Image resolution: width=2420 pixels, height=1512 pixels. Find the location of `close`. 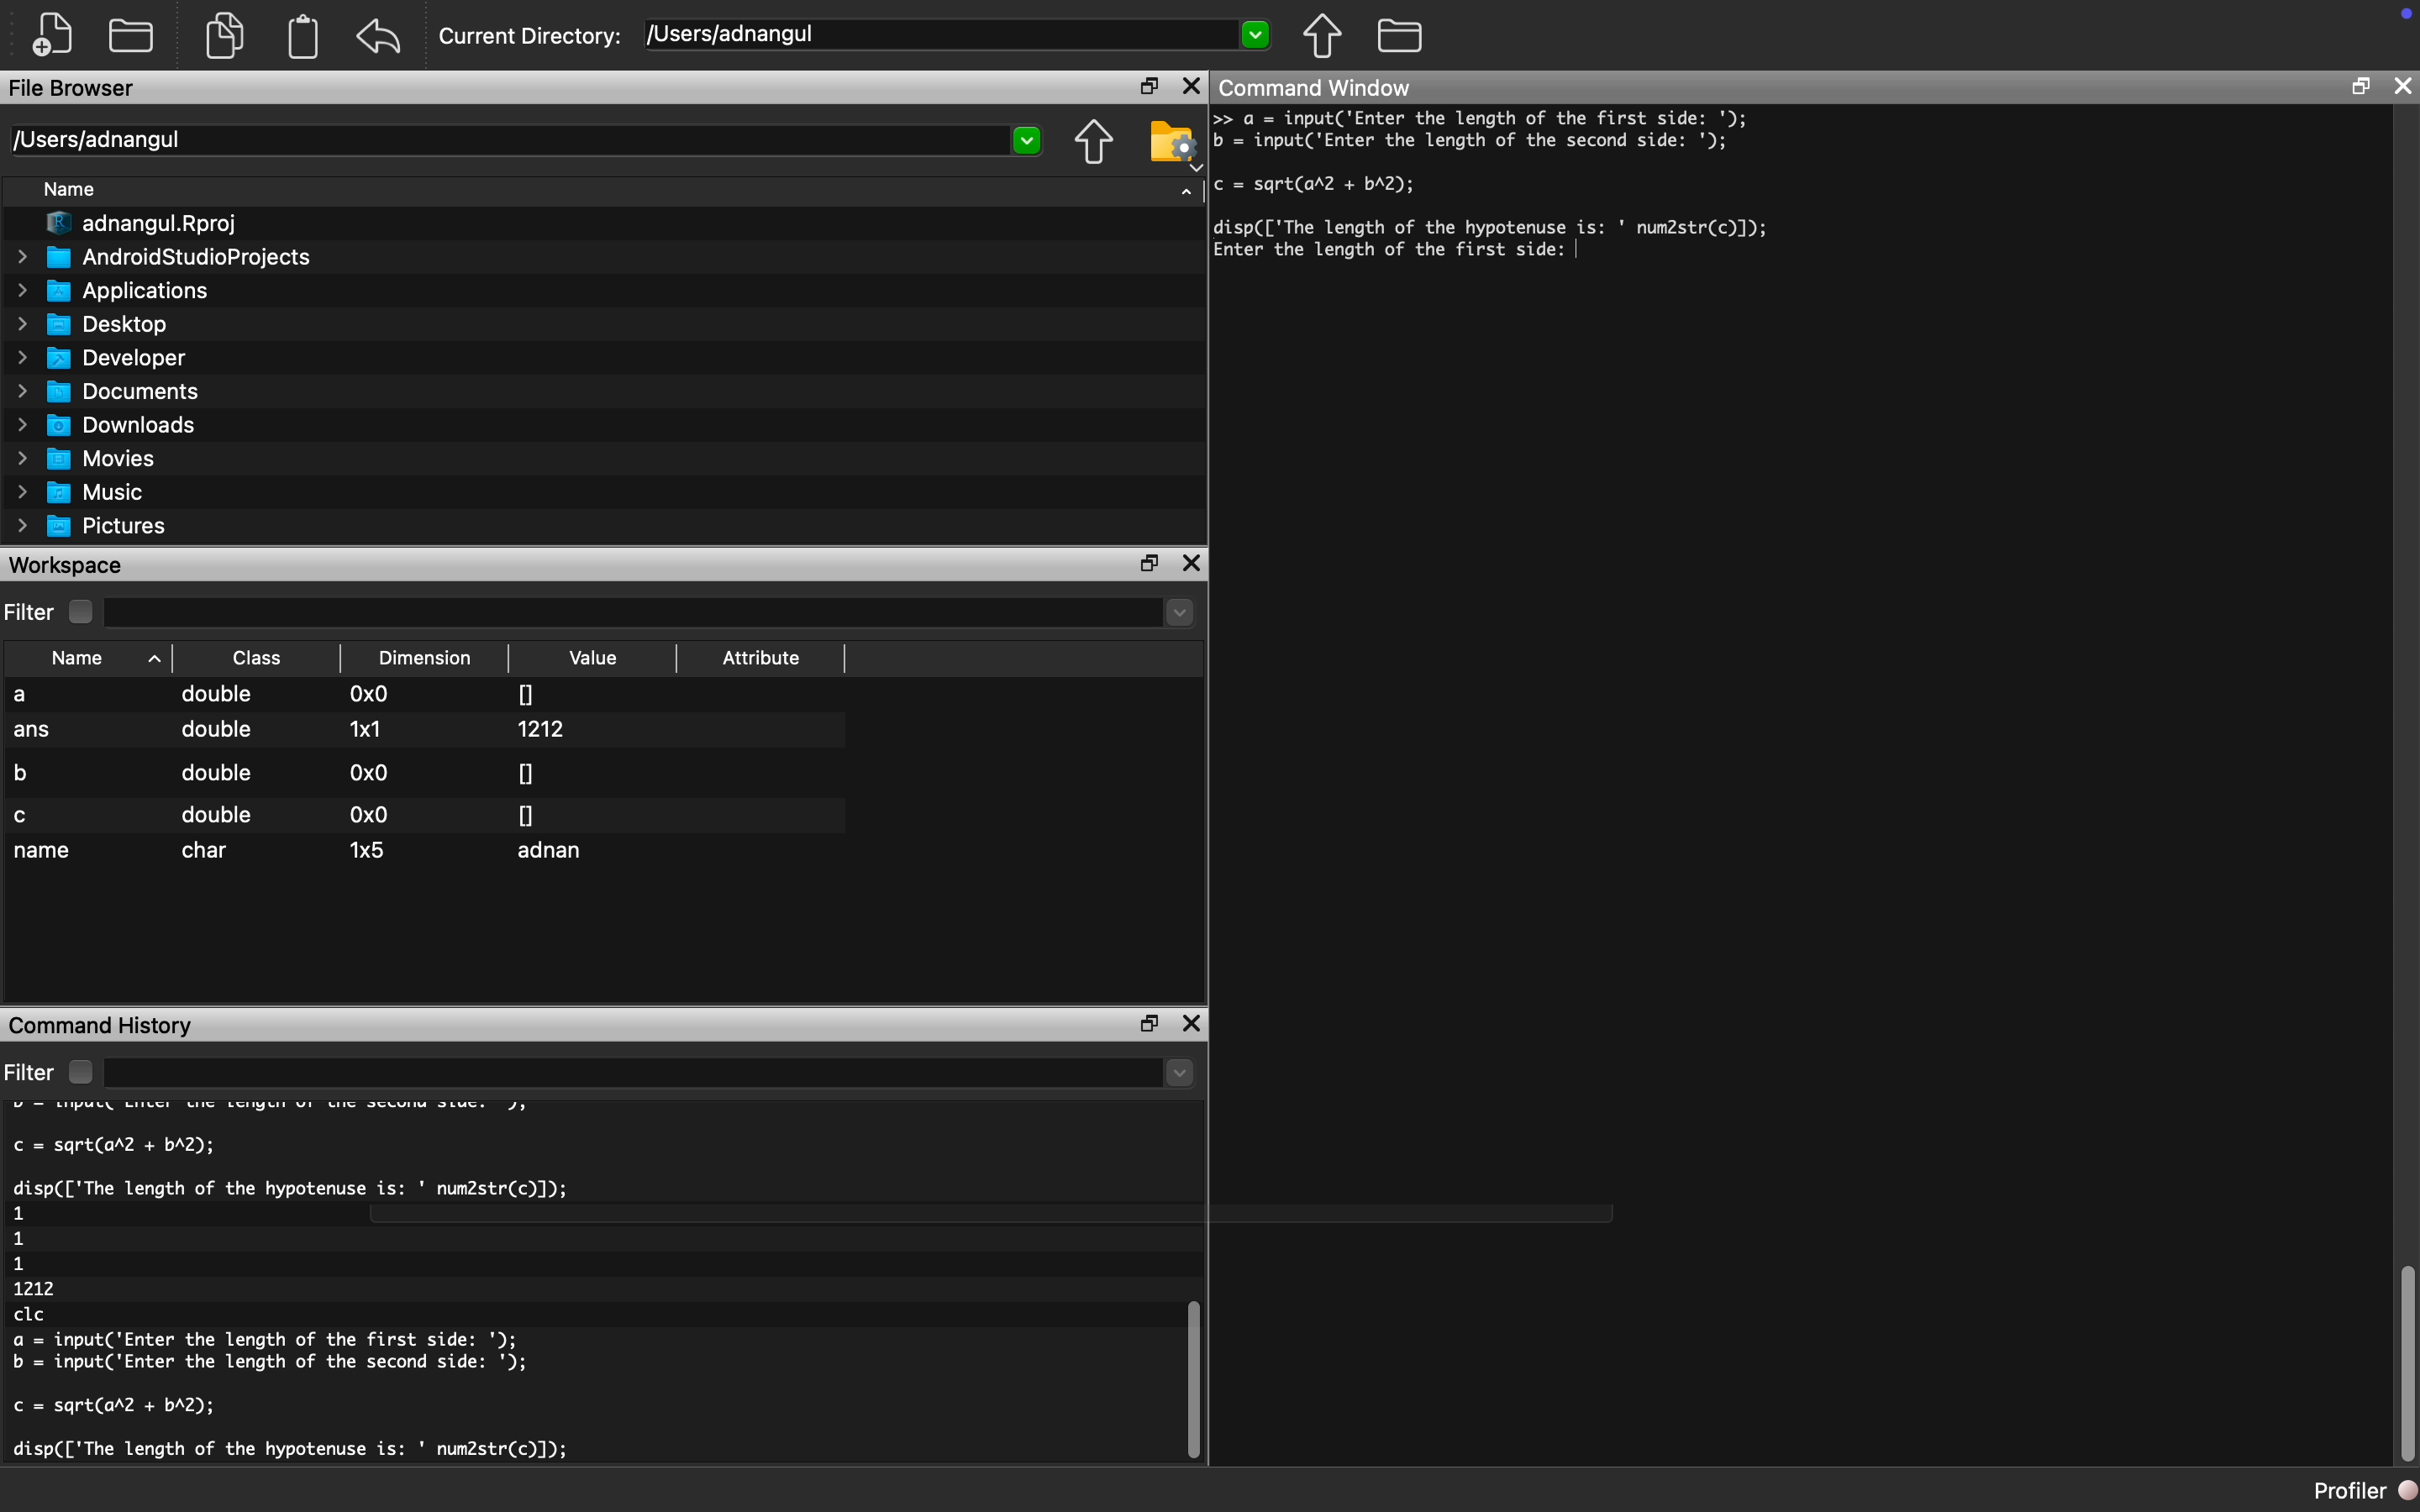

close is located at coordinates (1191, 87).